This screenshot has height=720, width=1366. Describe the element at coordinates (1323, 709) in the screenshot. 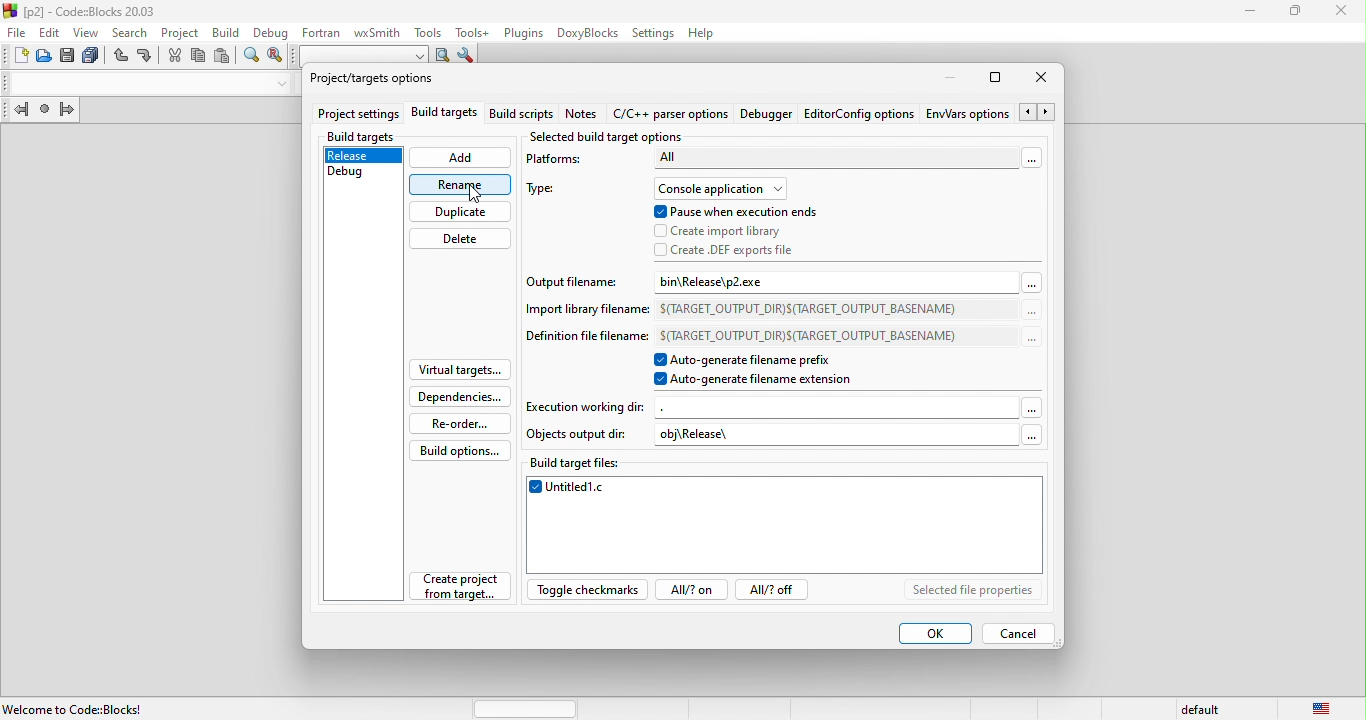

I see `united state` at that location.